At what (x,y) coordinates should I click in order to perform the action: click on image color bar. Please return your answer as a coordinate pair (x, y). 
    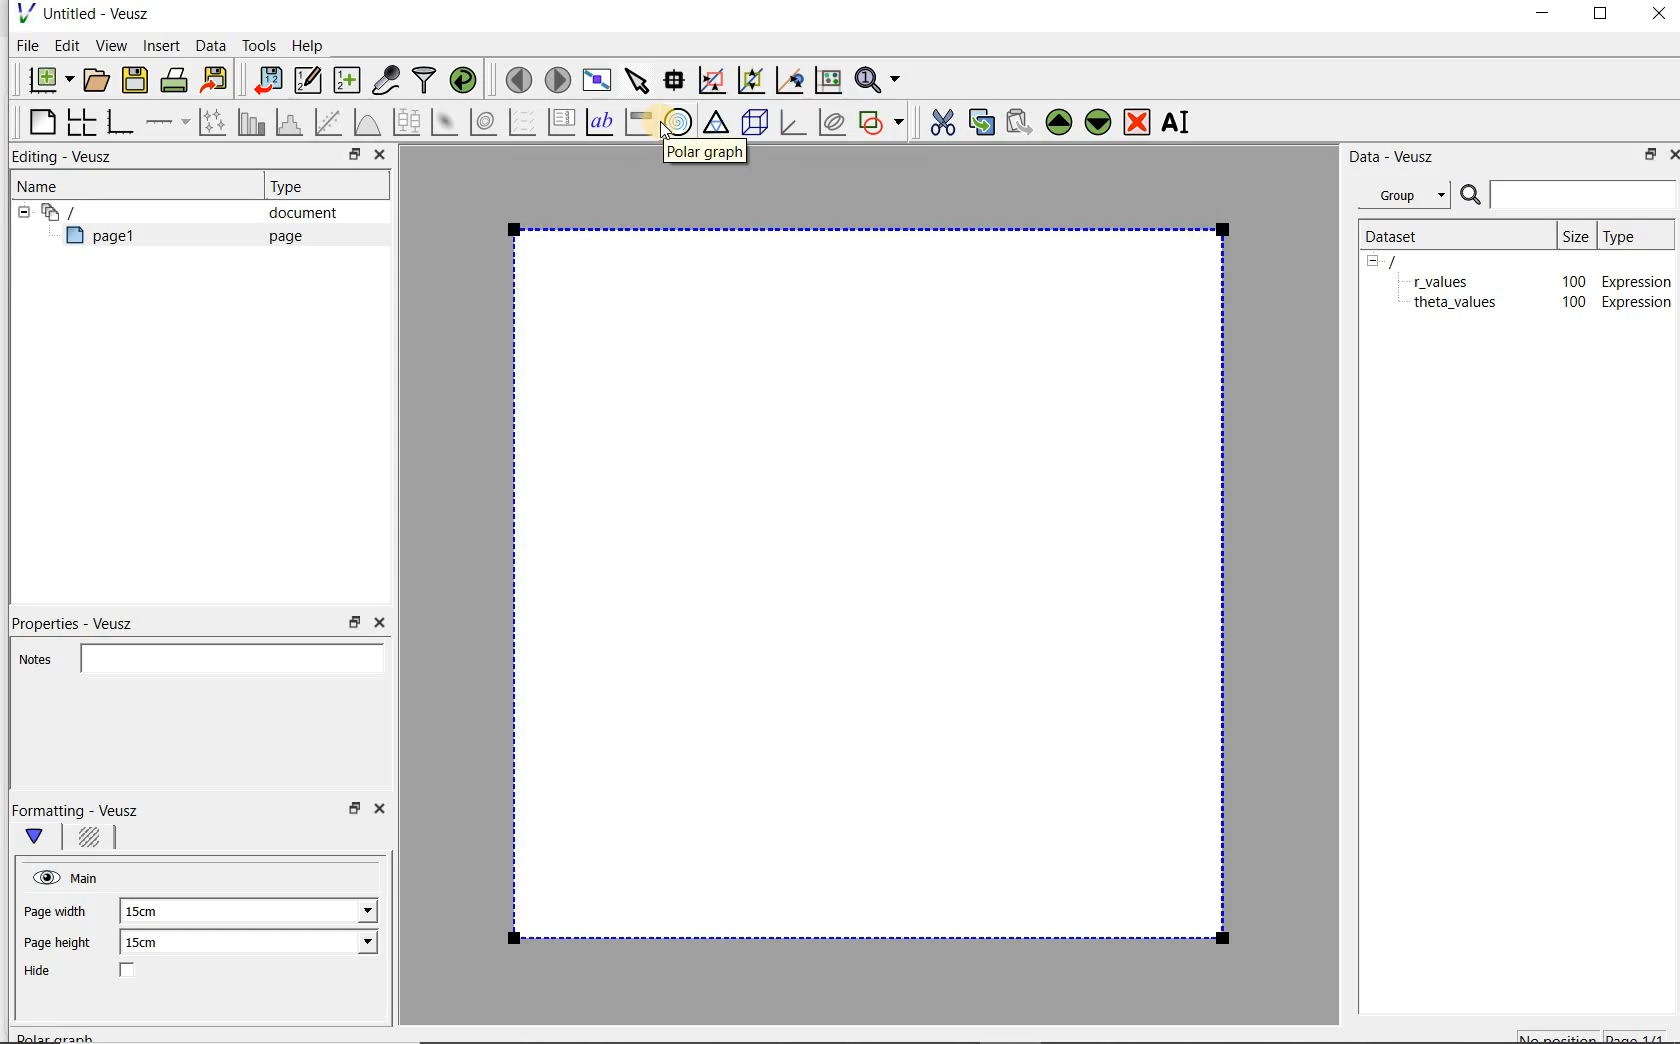
    Looking at the image, I should click on (638, 122).